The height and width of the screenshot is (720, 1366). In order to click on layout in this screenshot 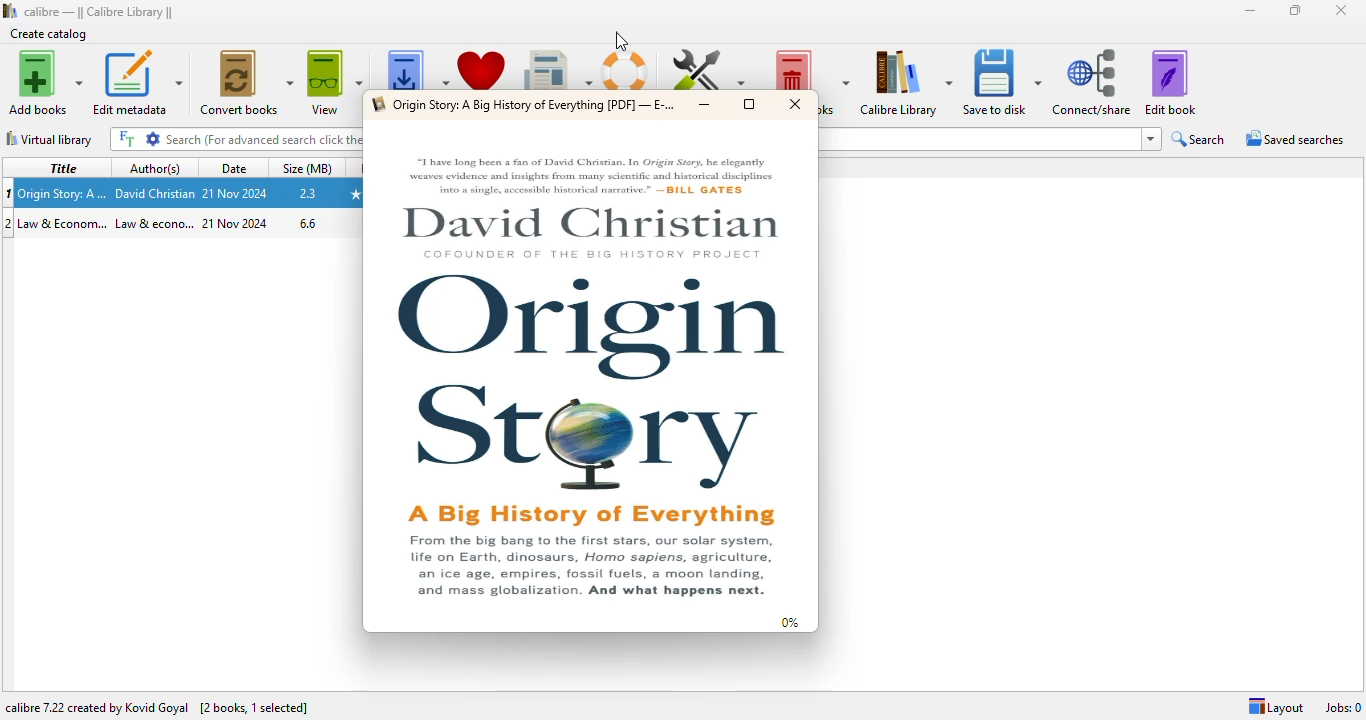, I will do `click(1276, 707)`.